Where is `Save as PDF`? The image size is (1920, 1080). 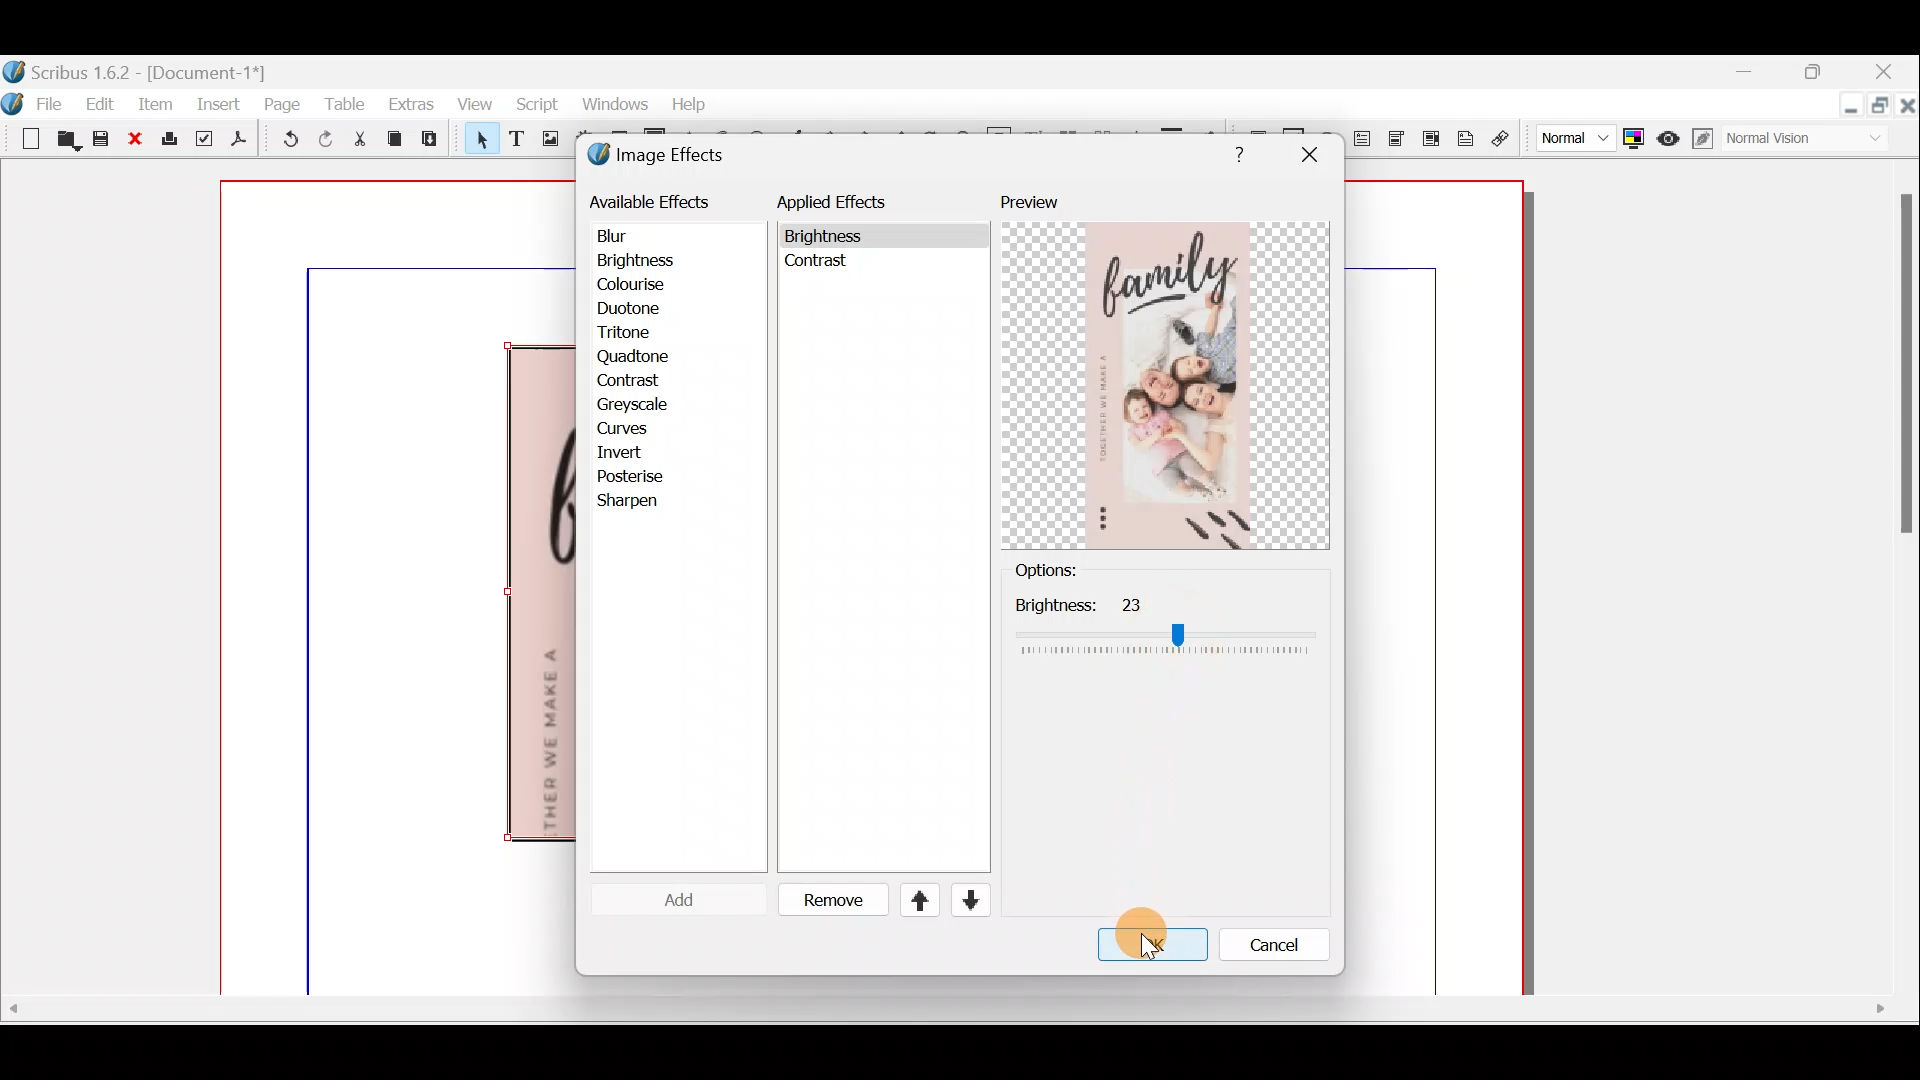 Save as PDF is located at coordinates (236, 142).